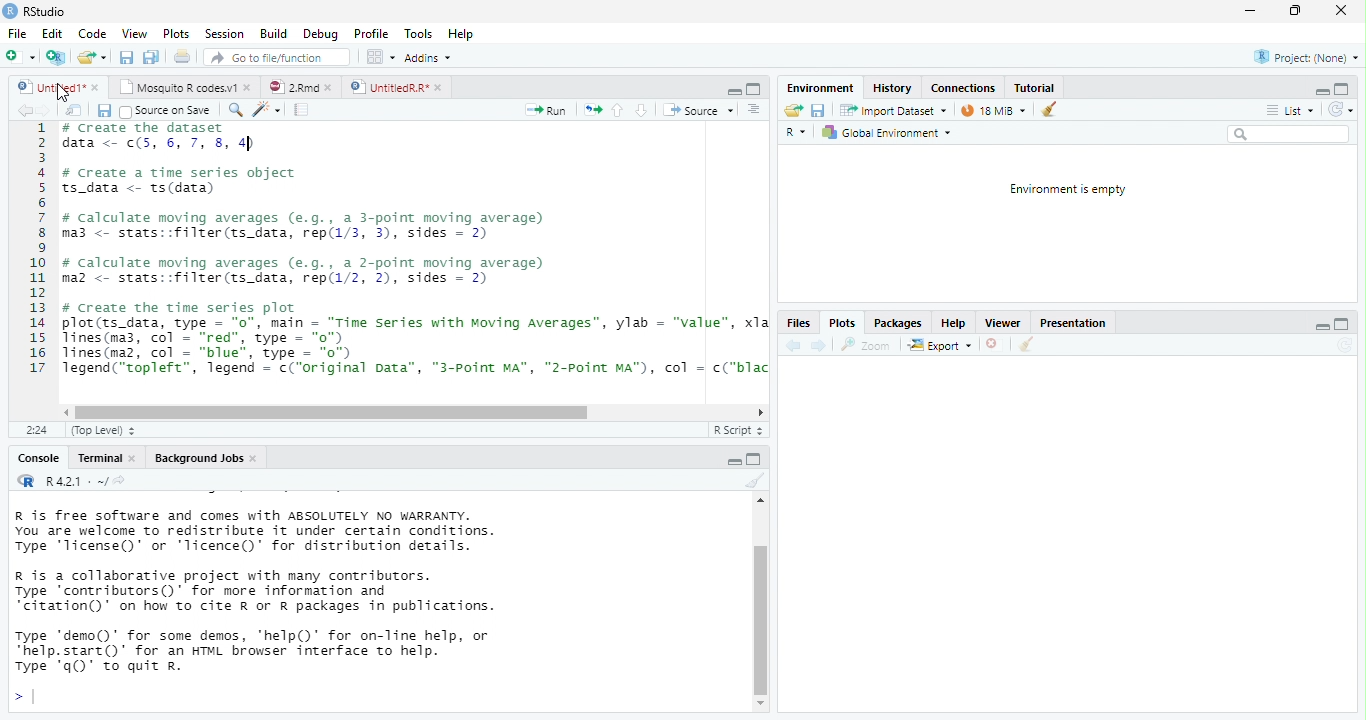 This screenshot has width=1366, height=720. Describe the element at coordinates (1342, 88) in the screenshot. I see `maximize` at that location.